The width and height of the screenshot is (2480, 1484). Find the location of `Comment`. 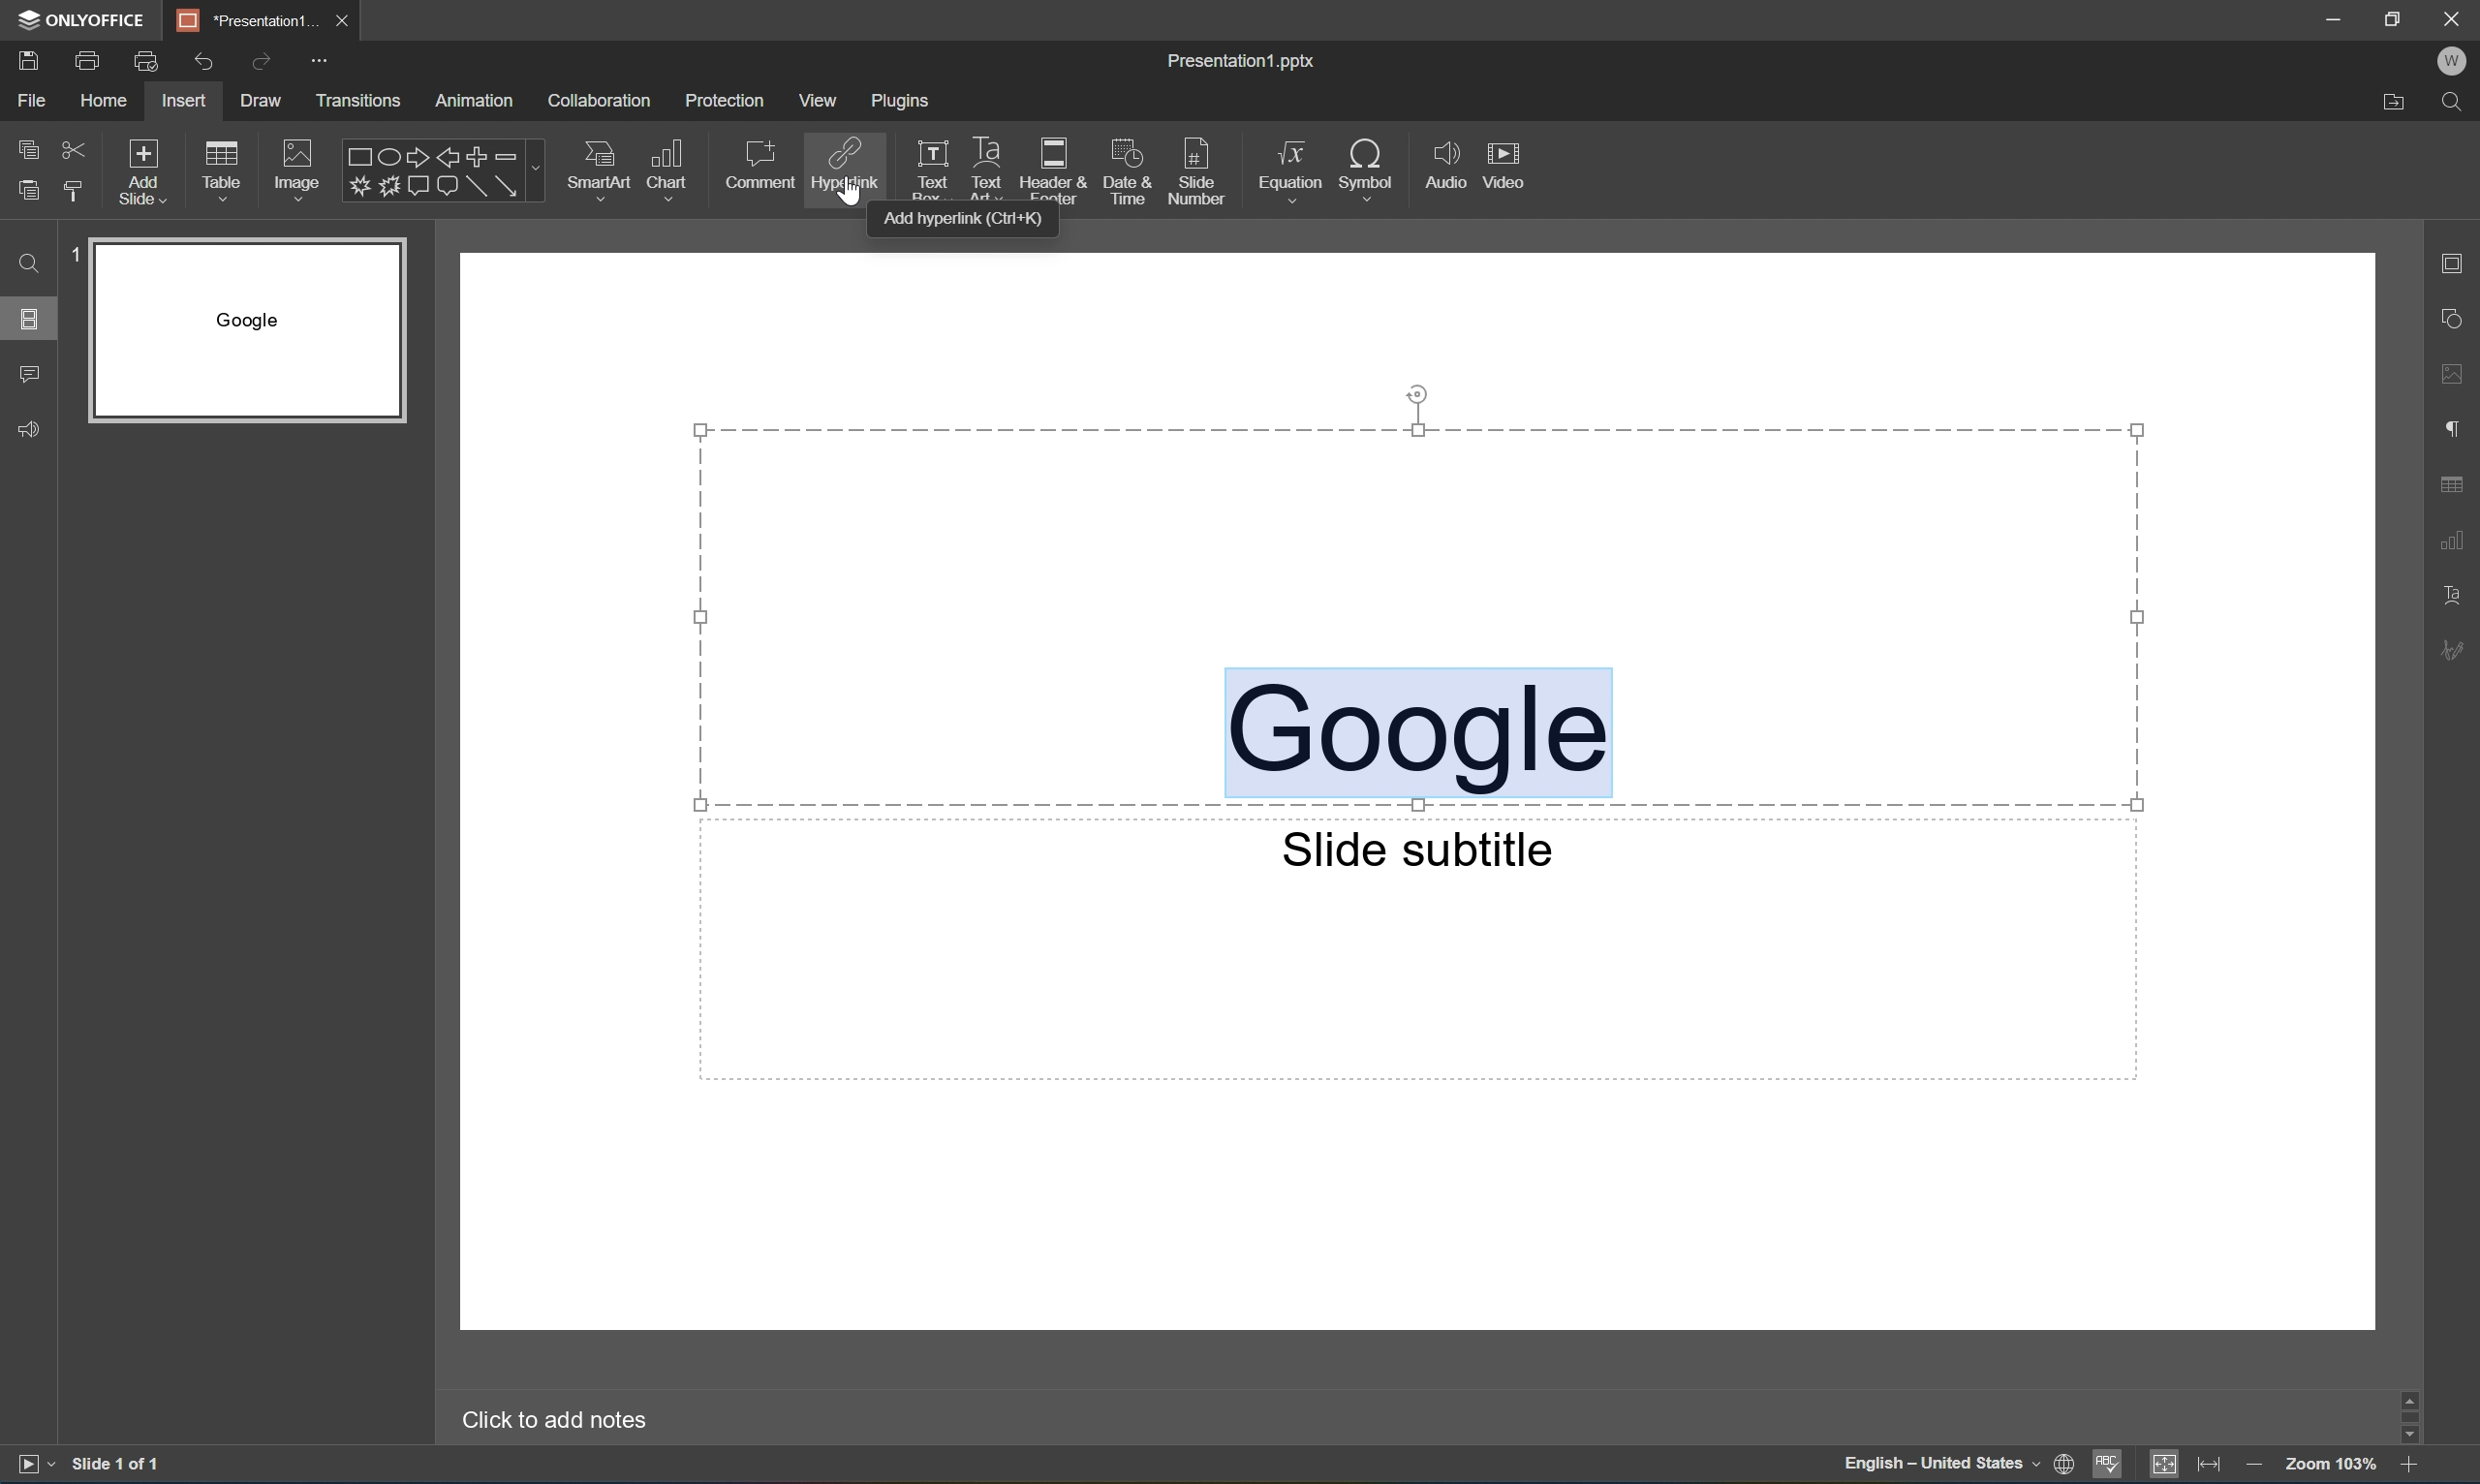

Comment is located at coordinates (758, 167).